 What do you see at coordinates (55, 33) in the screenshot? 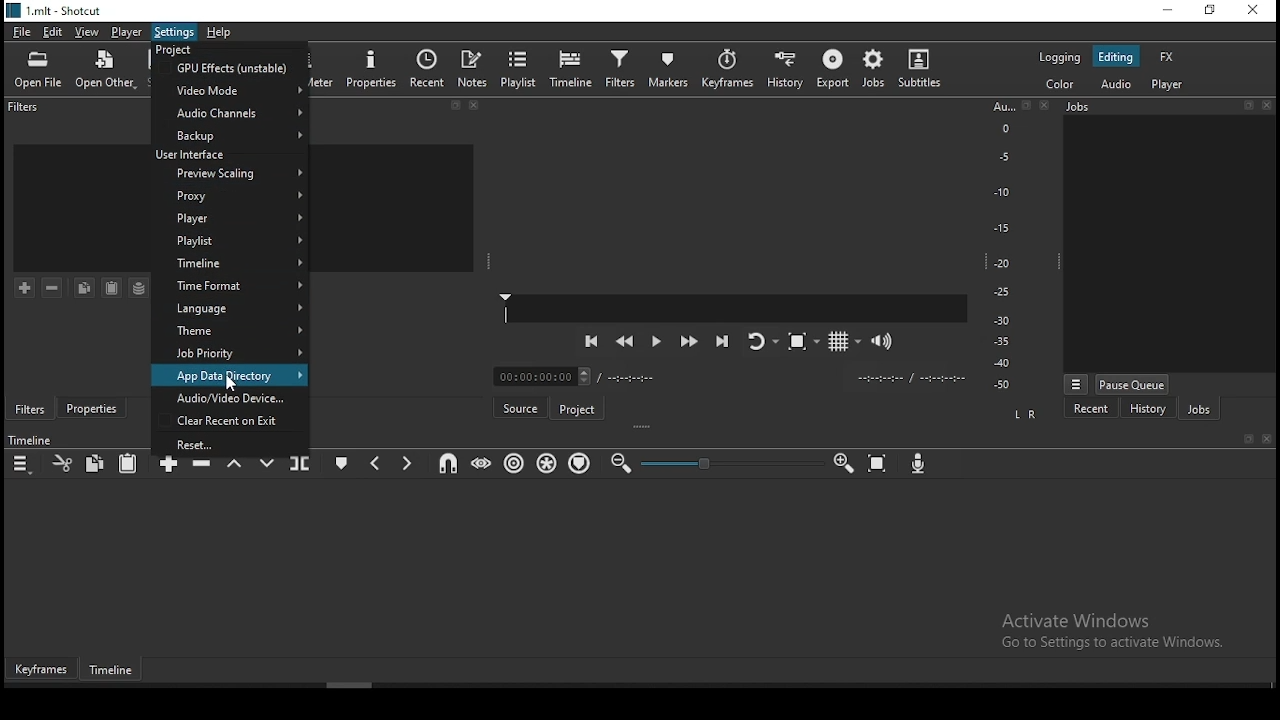
I see `edit` at bounding box center [55, 33].